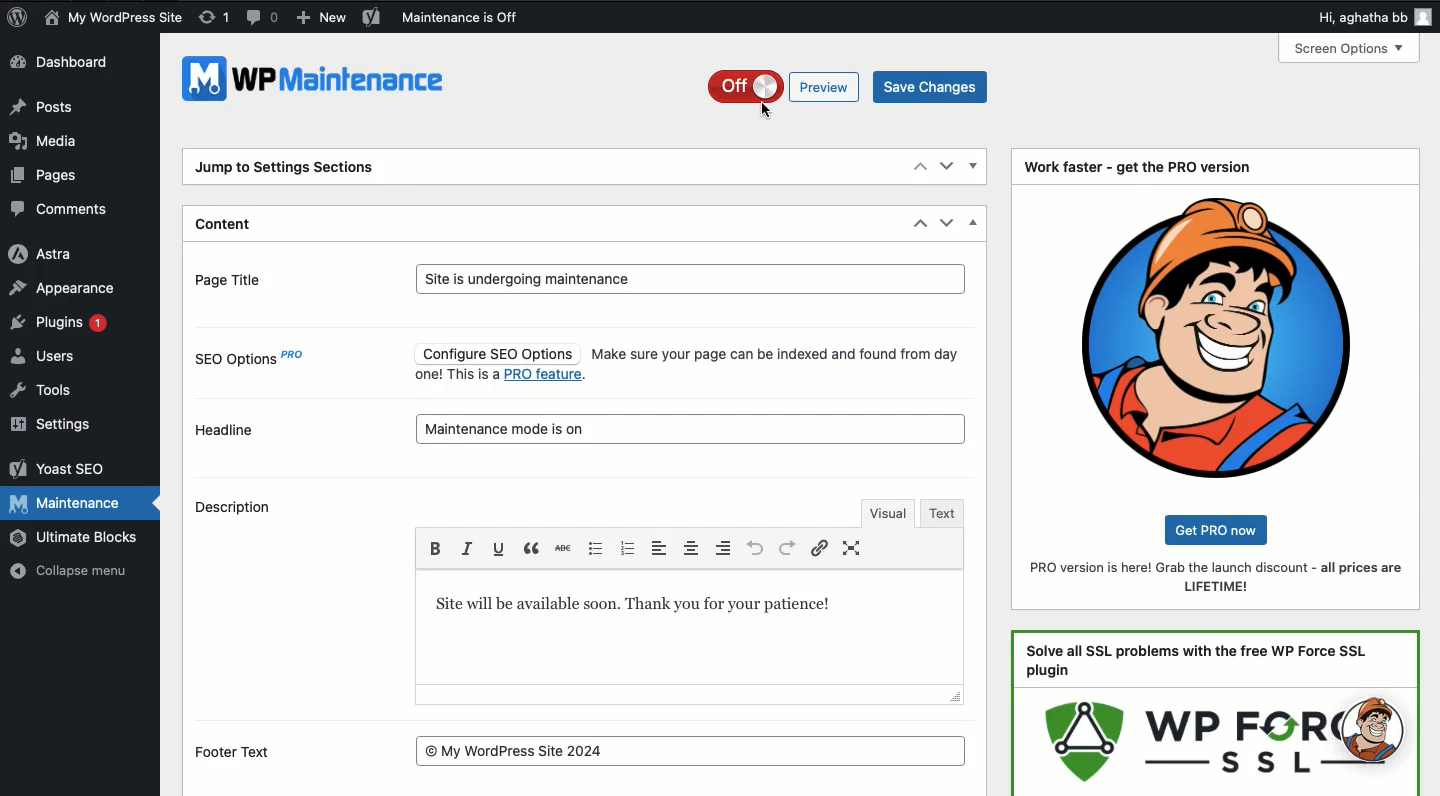  What do you see at coordinates (439, 546) in the screenshot?
I see `Bold` at bounding box center [439, 546].